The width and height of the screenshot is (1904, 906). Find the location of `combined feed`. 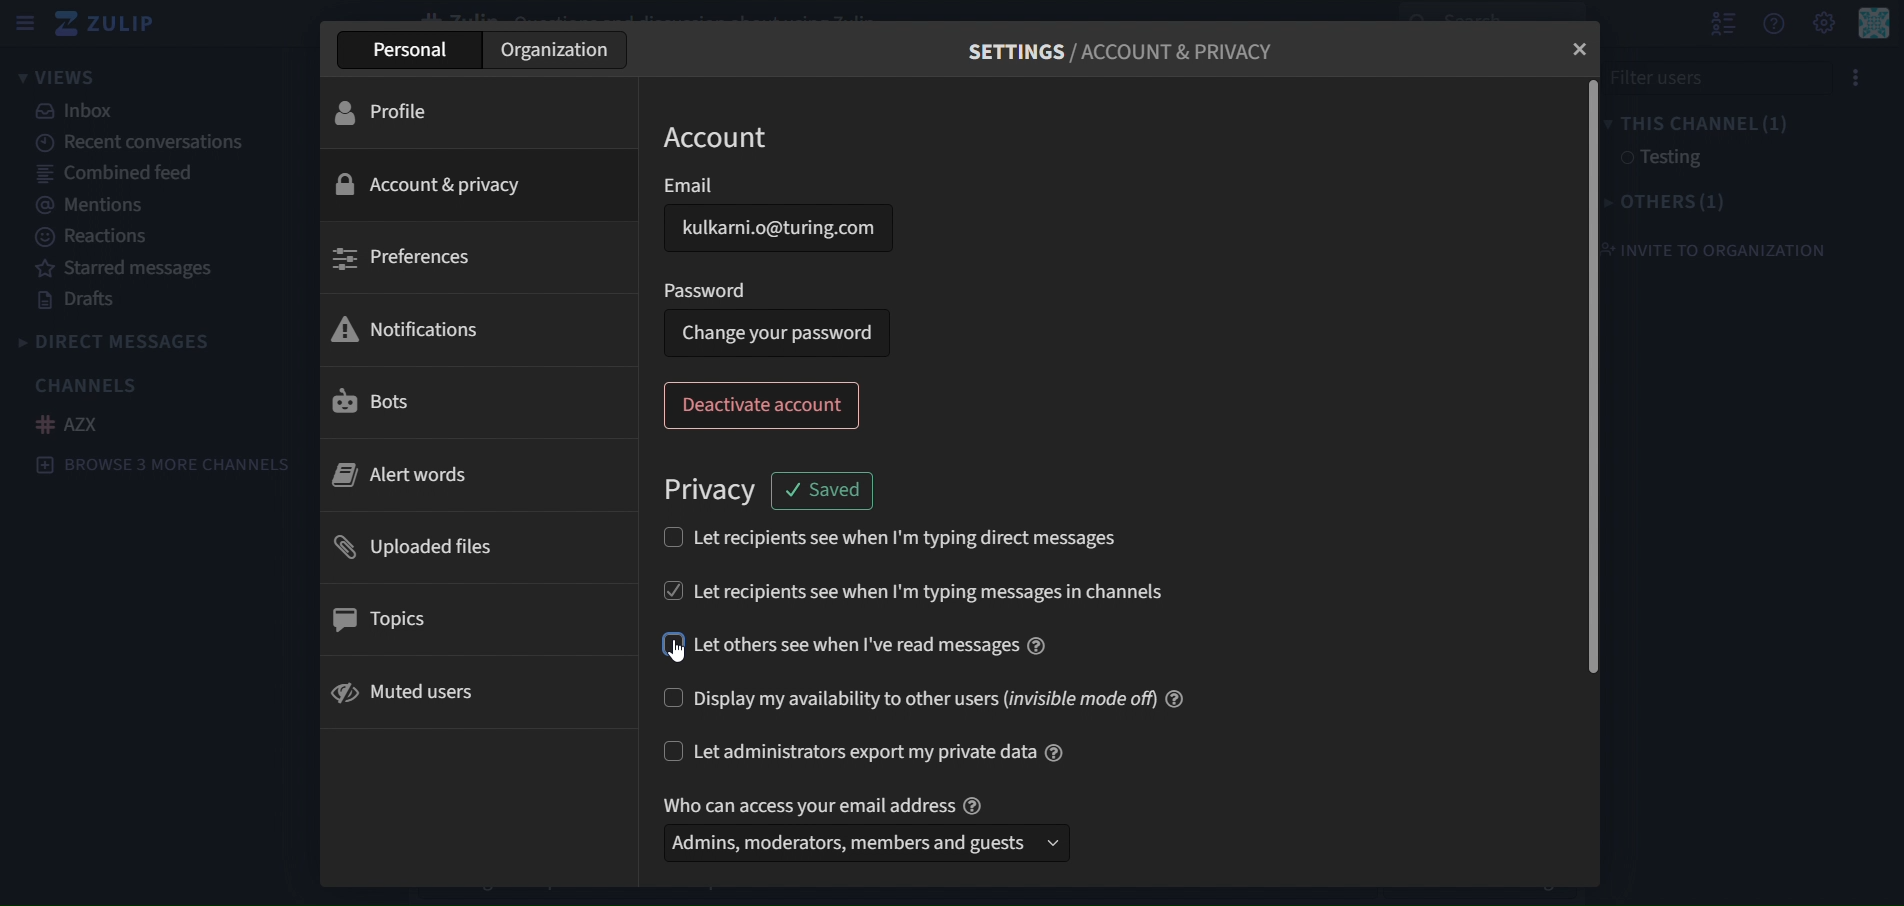

combined feed is located at coordinates (108, 173).